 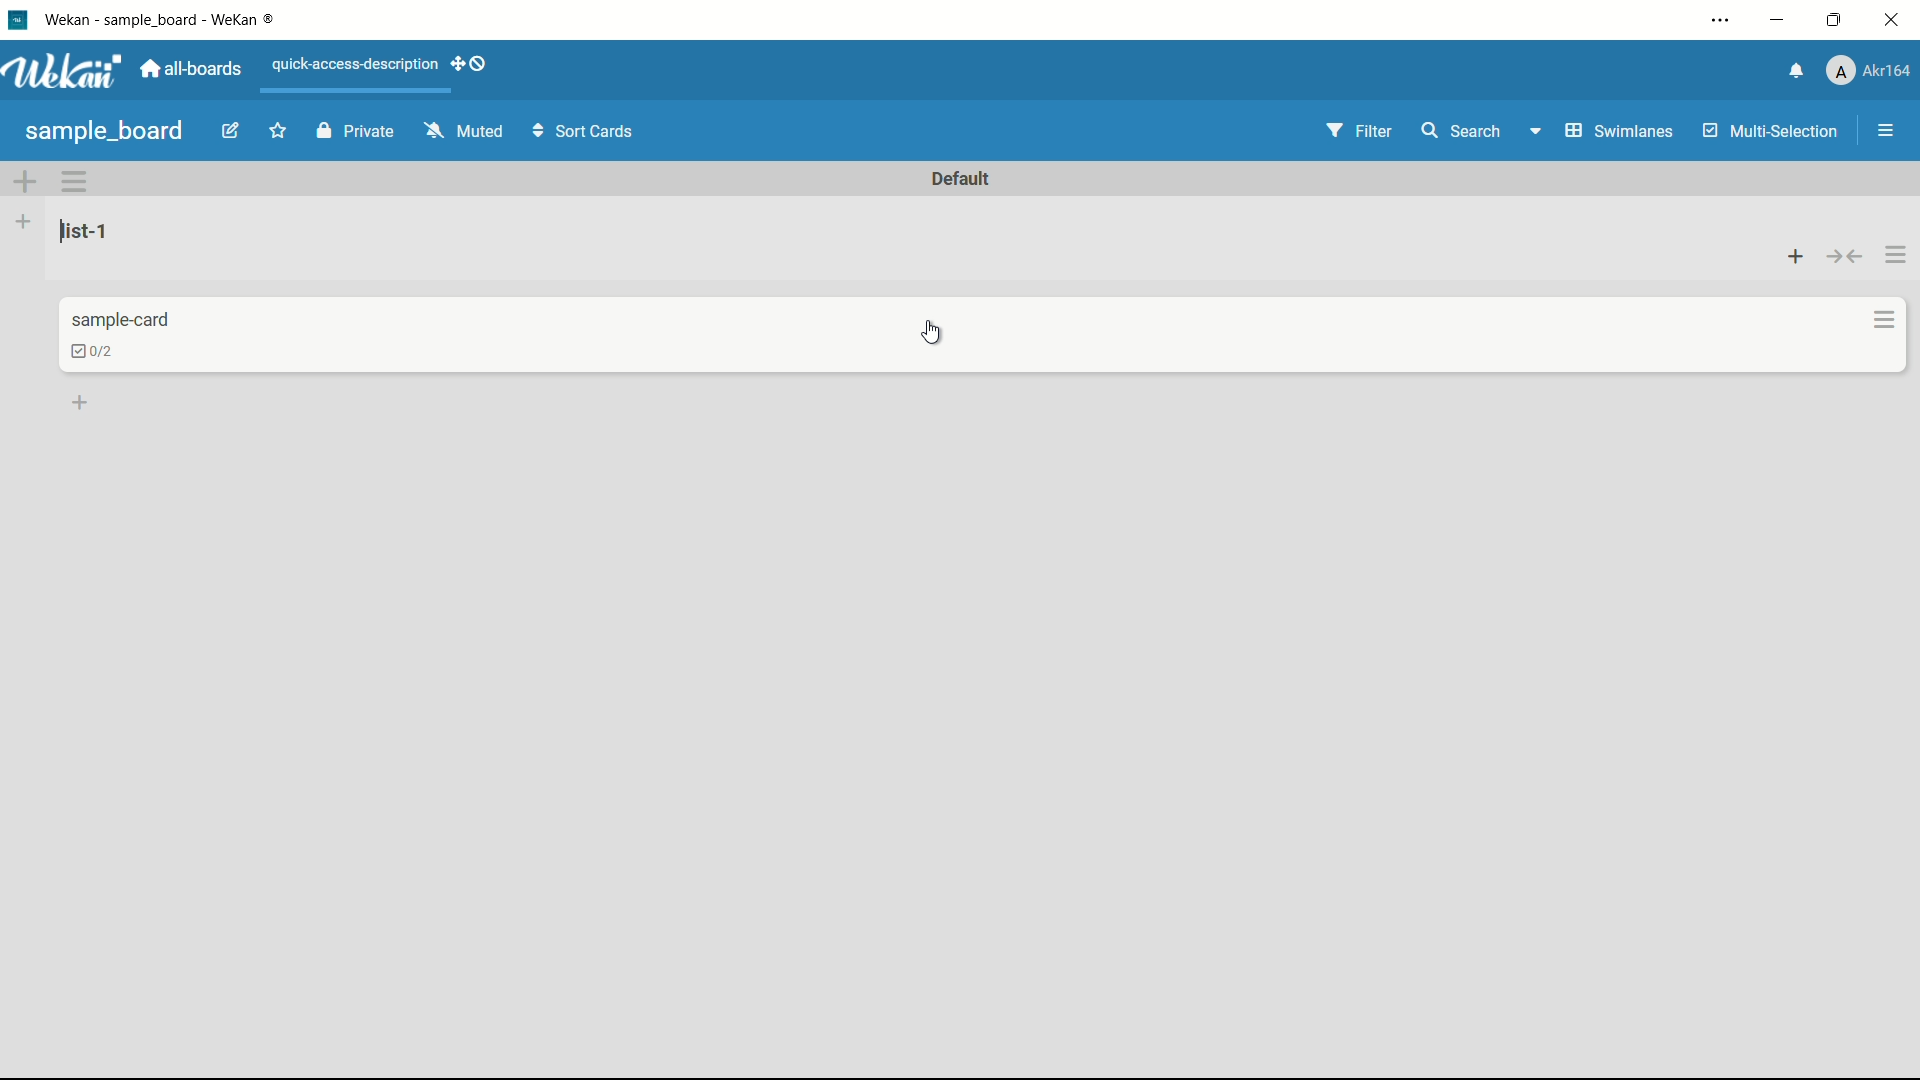 I want to click on card actions, so click(x=1883, y=321).